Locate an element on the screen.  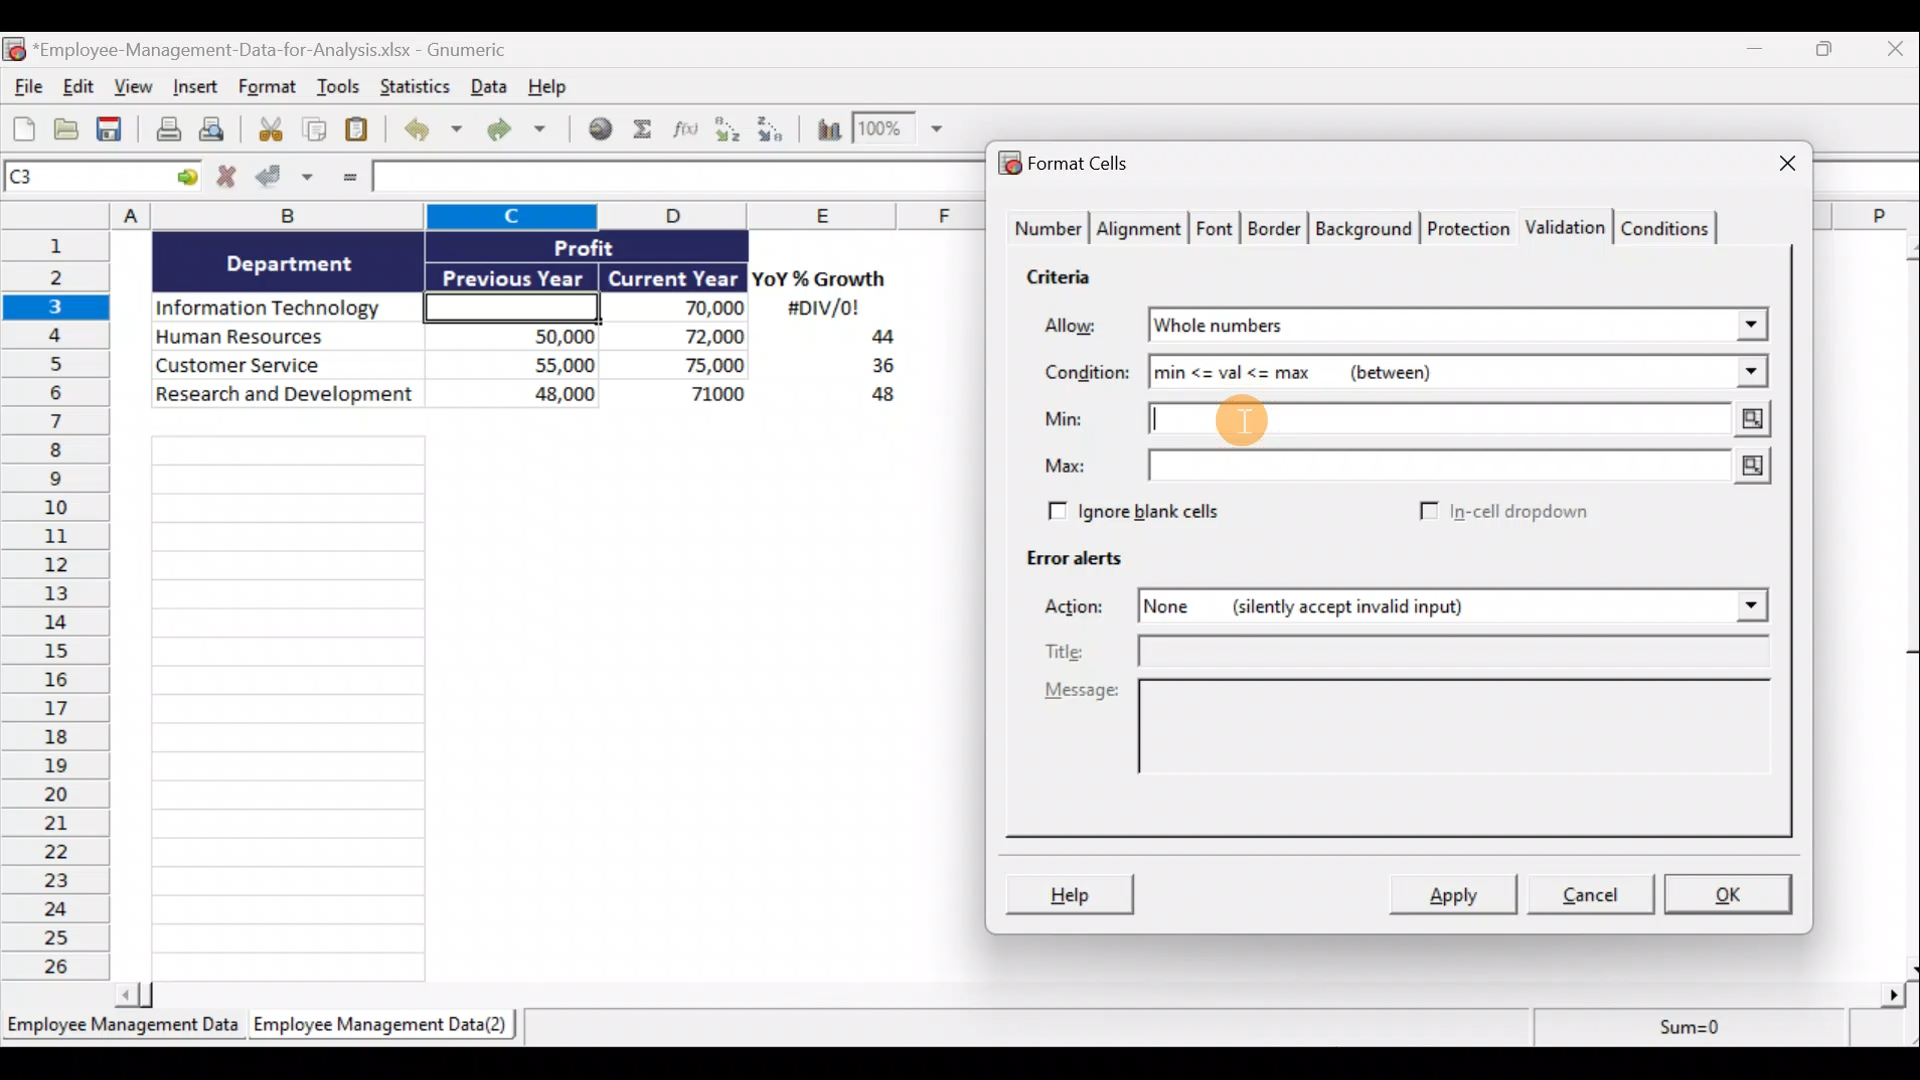
70,000 is located at coordinates (684, 309).